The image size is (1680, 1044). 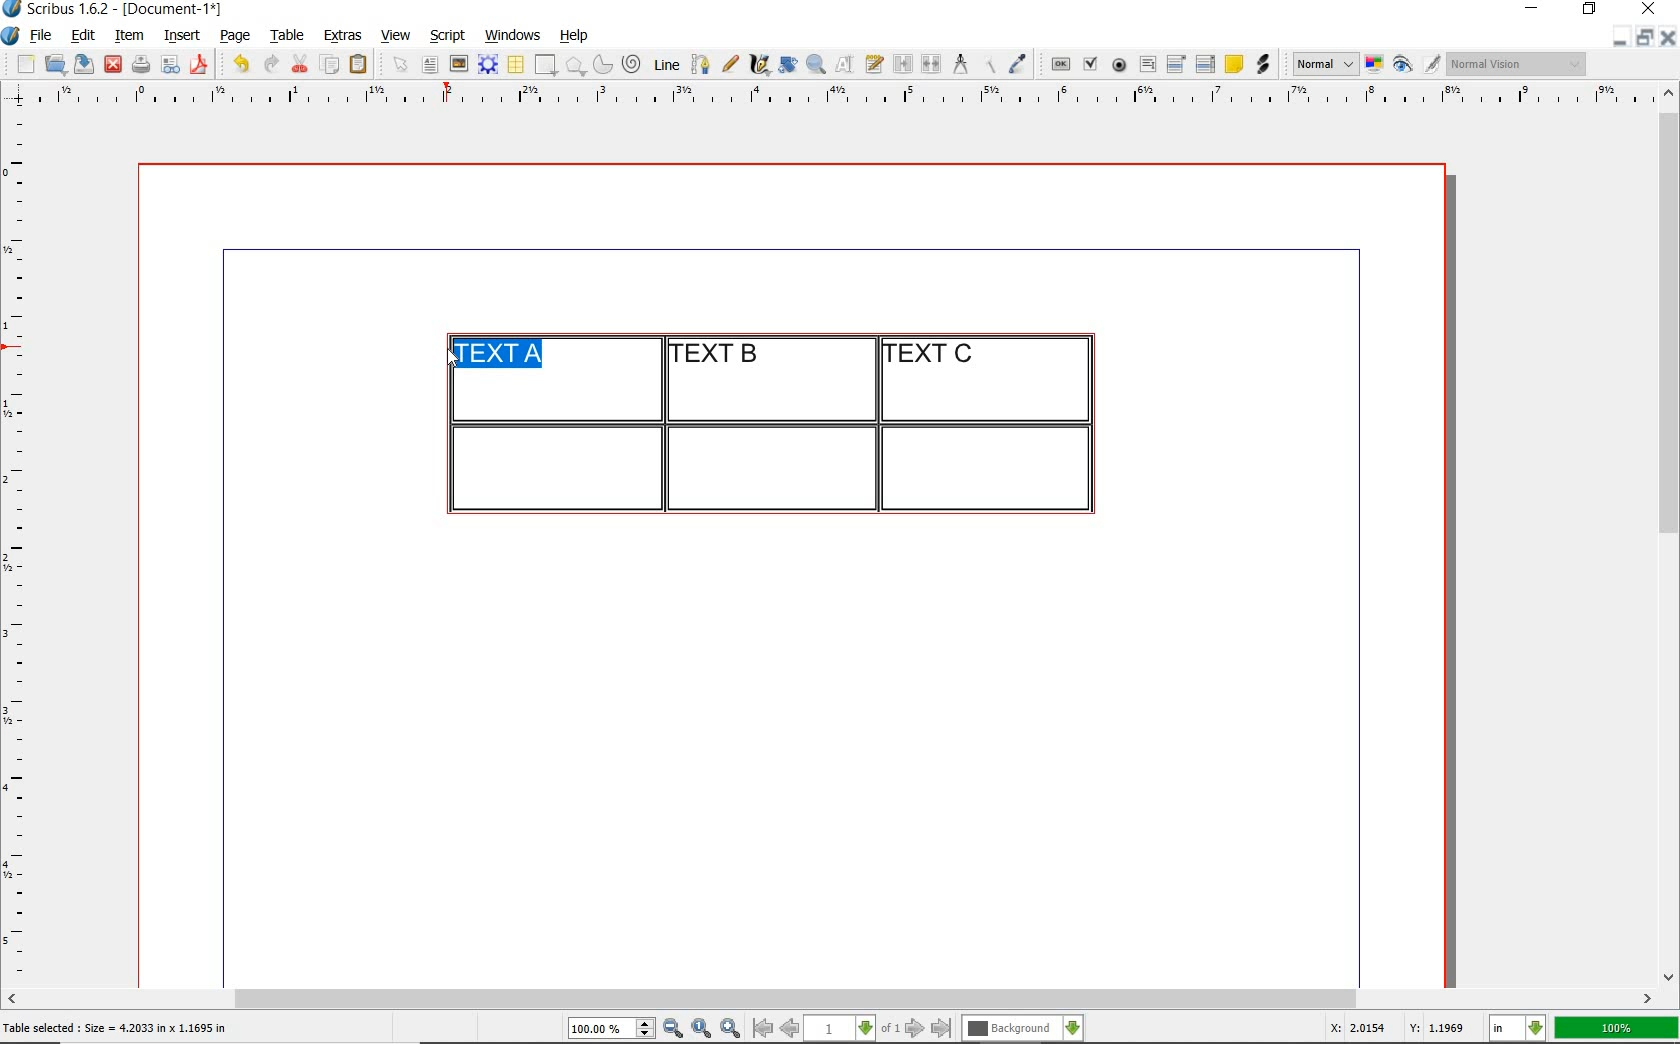 I want to click on Table selected : Size = 4.2033 in x 1.1695 in, so click(x=116, y=1027).